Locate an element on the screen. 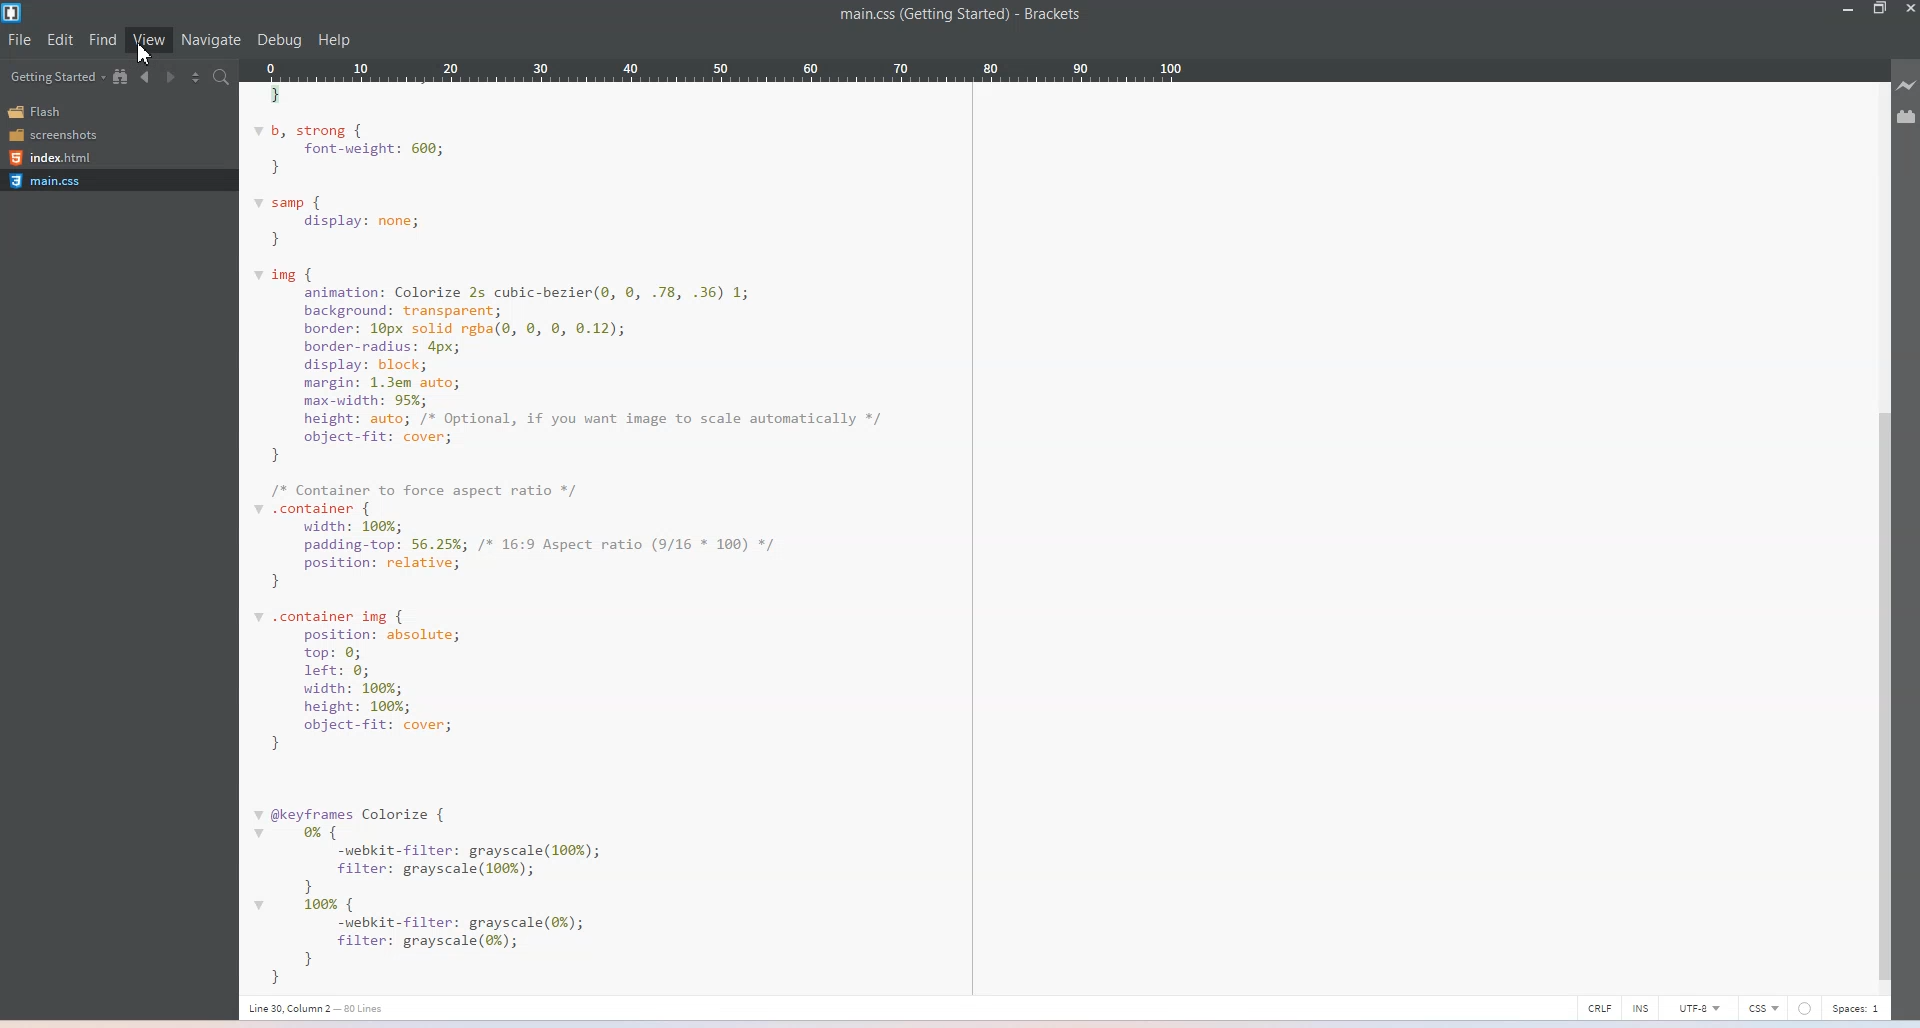 The height and width of the screenshot is (1028, 1920). b, strong {
font-weight: 600;
}
samp {
display: none;
}
img {
animation: Colorize 2s cubic-bezier(@, 0, .78, .36) 1;
background: transparent;
border: 10px solid rgba(0, ©, 0, 0.12);
border-radius: 4px;
display: block;
margin: 1.3em auto;
max-width: 95%;
height: auto; /* Optional, if you want image to scale automatically */
object-fit: cover;
}
/* Container to force aspect ratio */
container {
width: 100%;
padding-top: 56.25%; /* 16:9 Aspect ratio (9/16 * 100) */
position: relative;
}
container ing {
position: absolute;
top: 8;
left: 6;
width: 100%;
height: 100%;
object-fit: cover;
}
@keyframes Colorize {
0% {
-webkit-filter: grayscale(100%);
filter: grayscale(100%);
}
100% {
-webkit-filter: grayscale(eX);
filter: grayscale(e);
}
} is located at coordinates (591, 538).